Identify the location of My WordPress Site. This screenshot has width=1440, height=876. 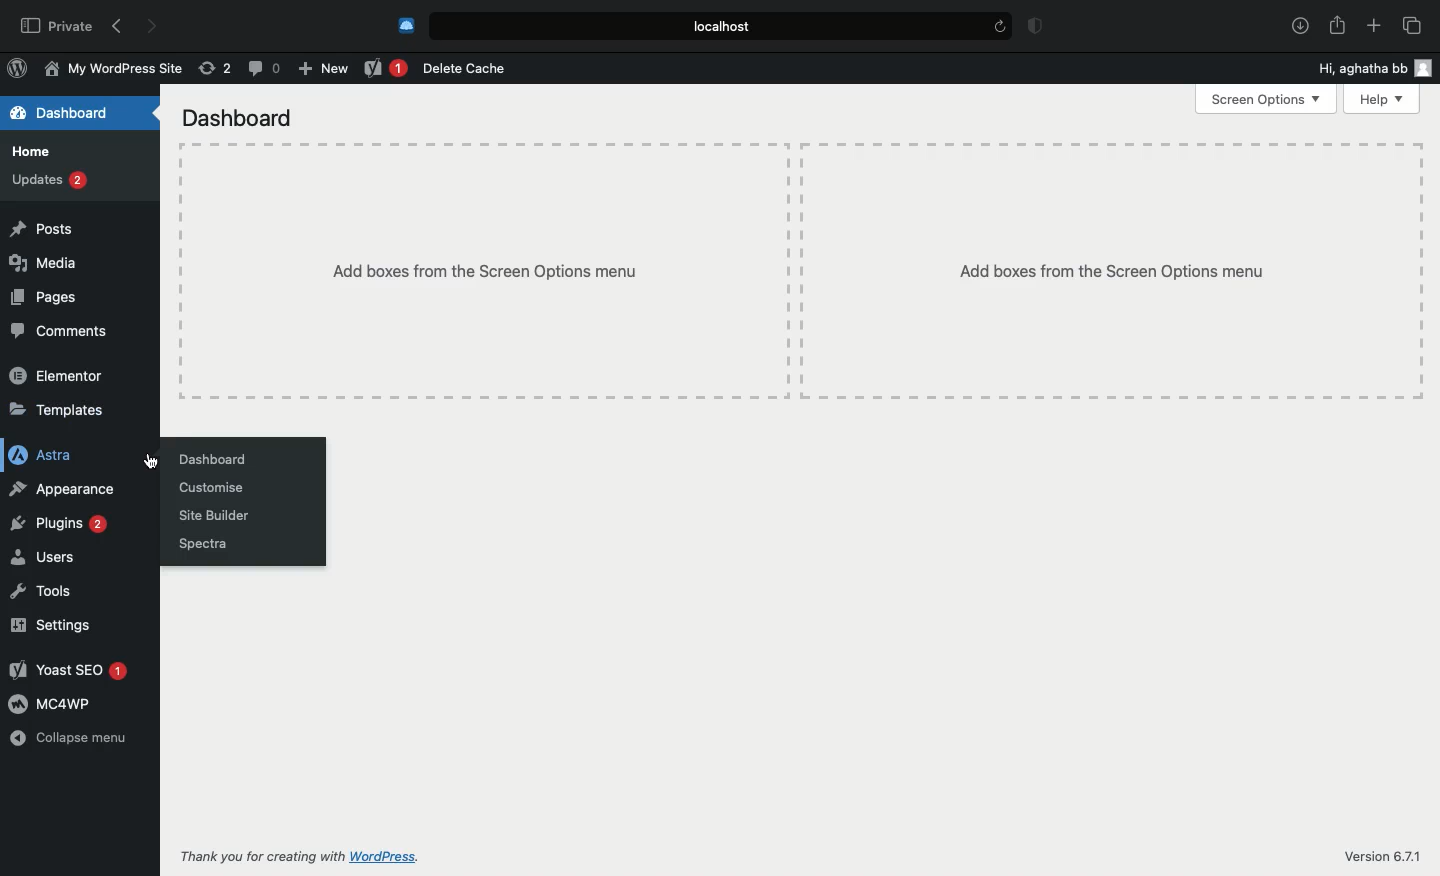
(113, 68).